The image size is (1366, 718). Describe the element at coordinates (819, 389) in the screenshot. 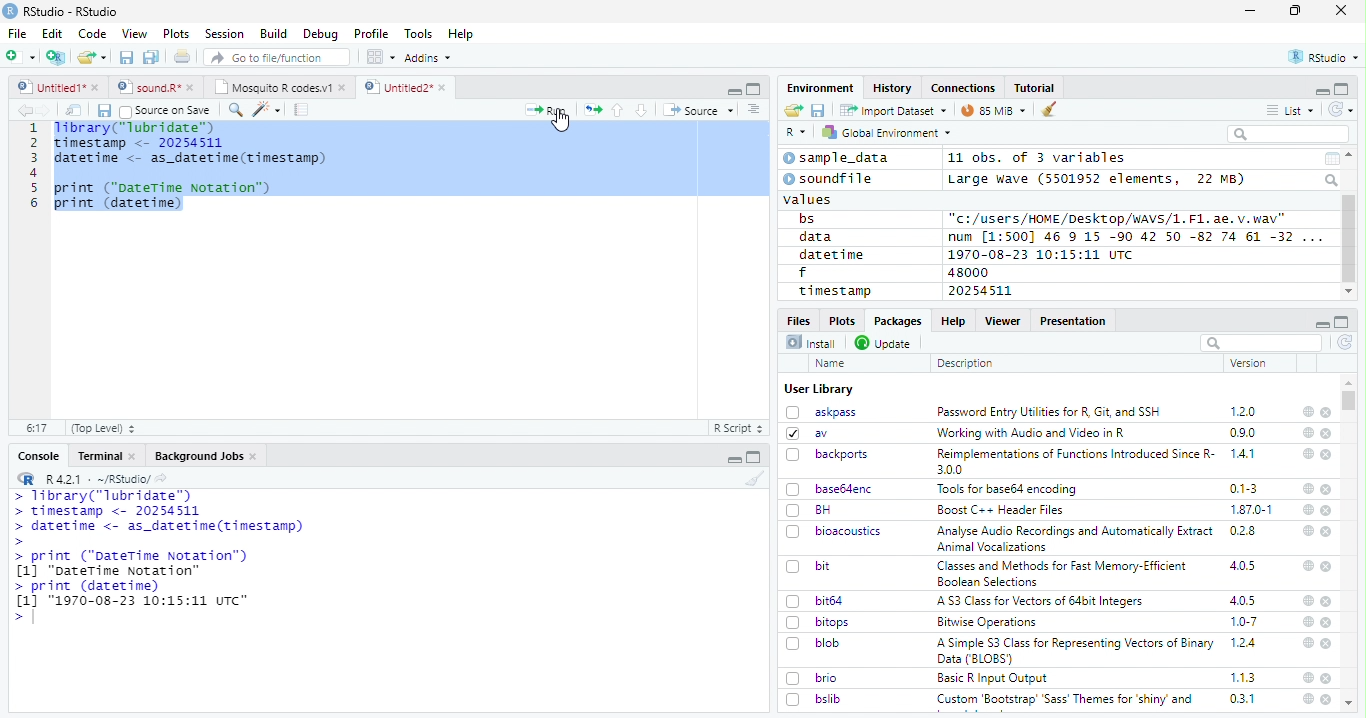

I see `User Library` at that location.